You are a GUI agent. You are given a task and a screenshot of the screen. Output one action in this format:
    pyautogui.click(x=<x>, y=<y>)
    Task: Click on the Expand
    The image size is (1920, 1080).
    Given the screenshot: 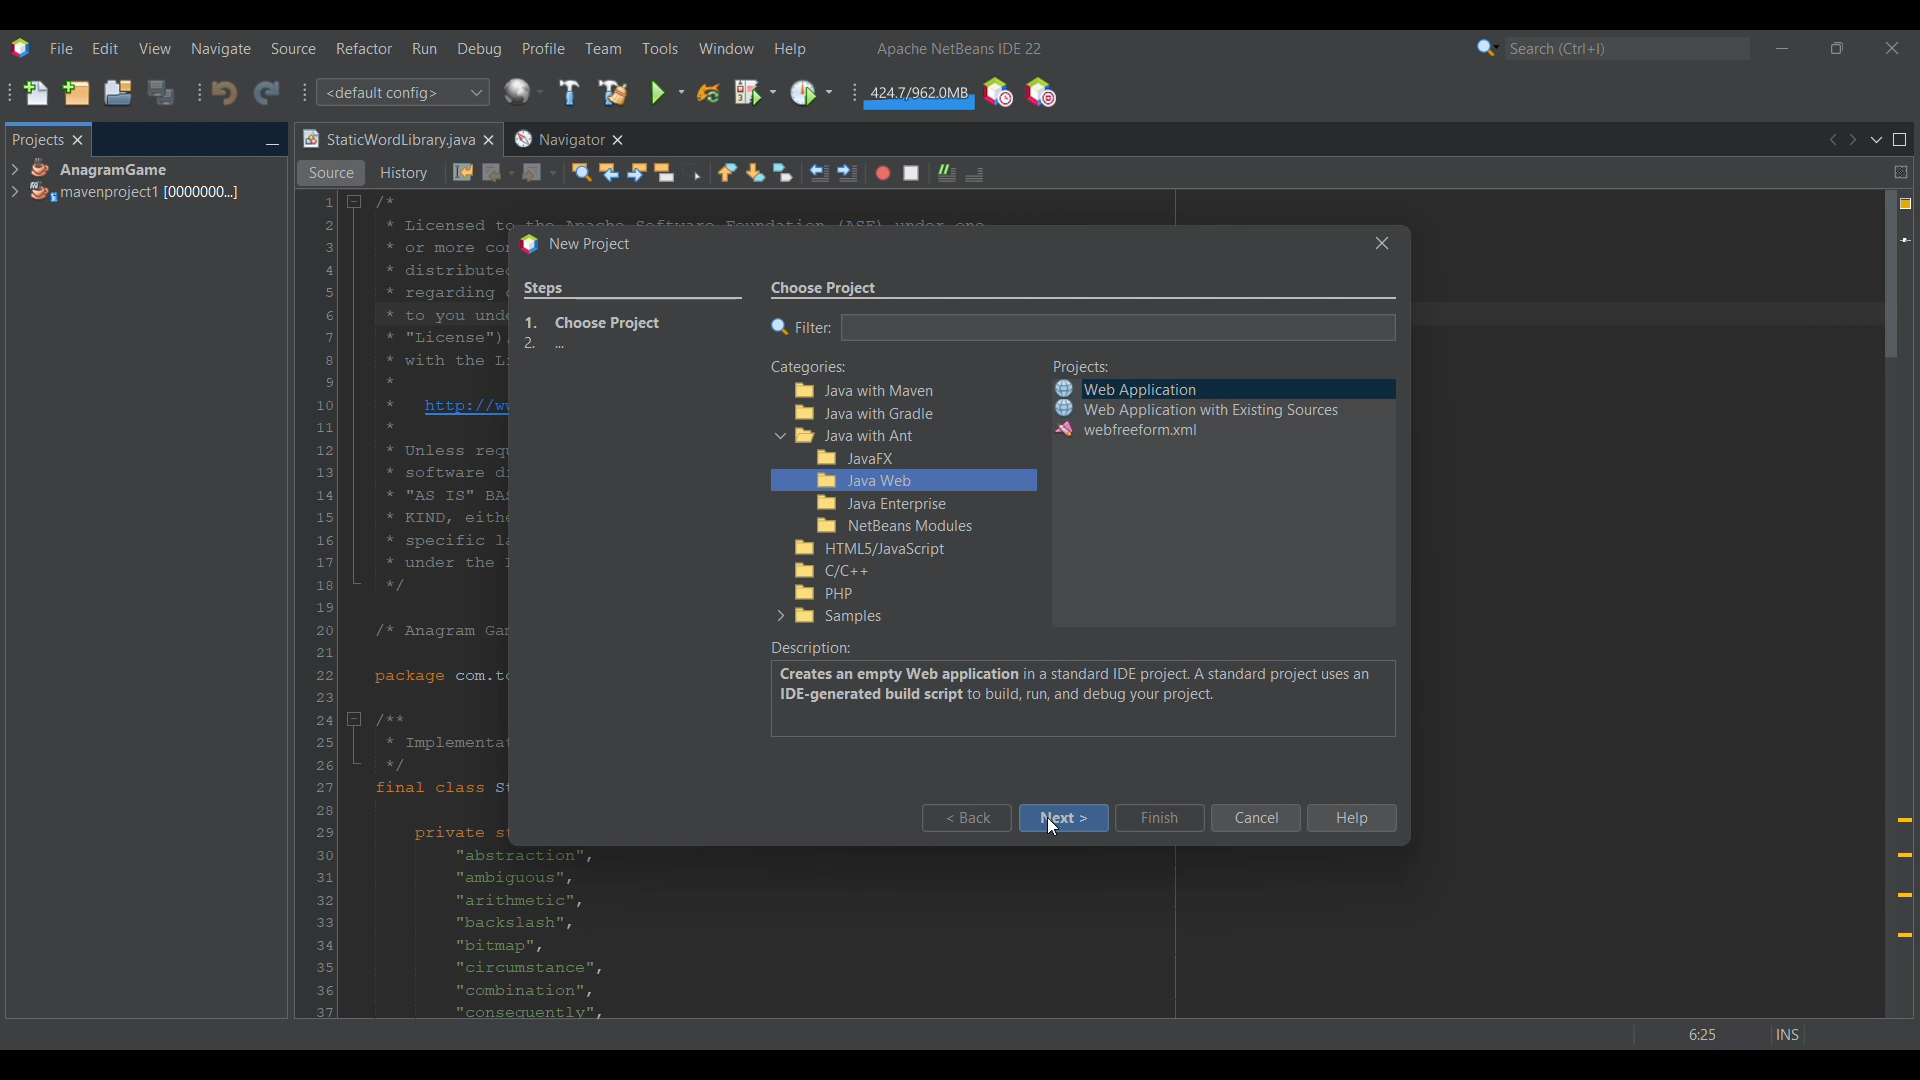 What is the action you would take?
    pyautogui.click(x=14, y=181)
    